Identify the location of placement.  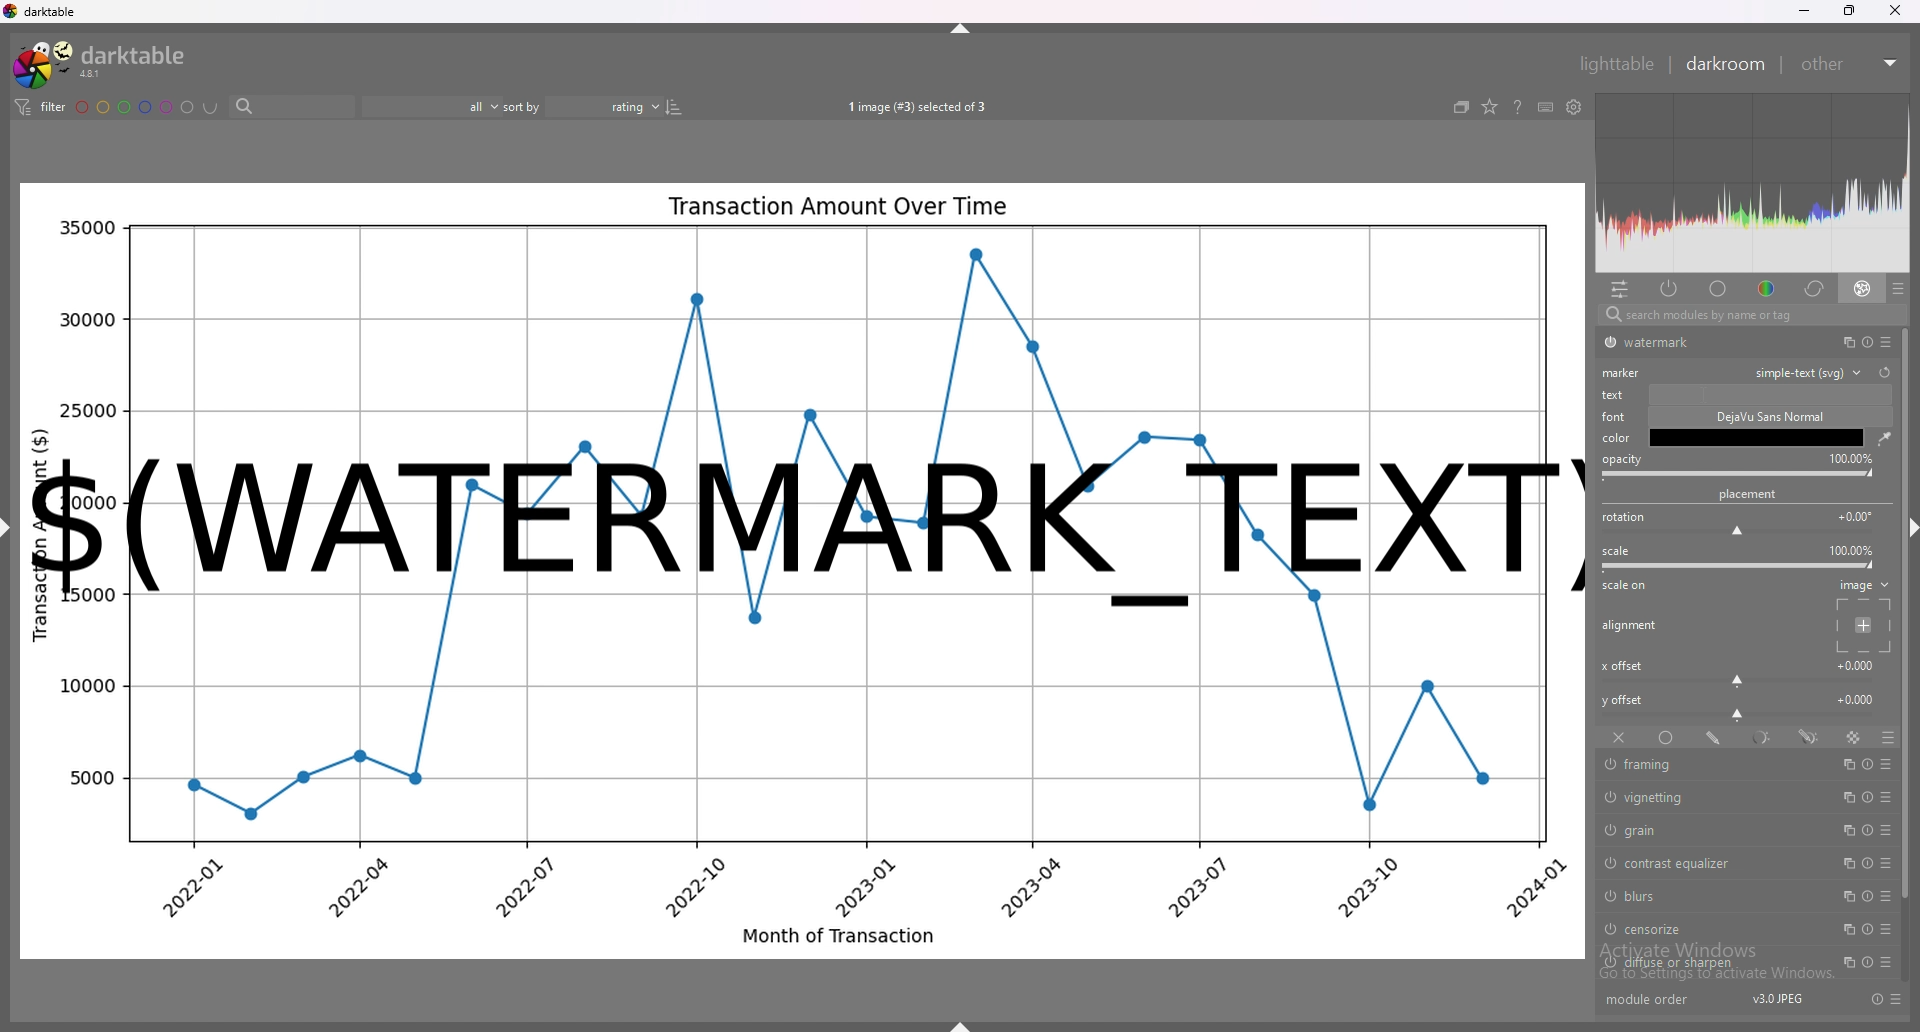
(1867, 626).